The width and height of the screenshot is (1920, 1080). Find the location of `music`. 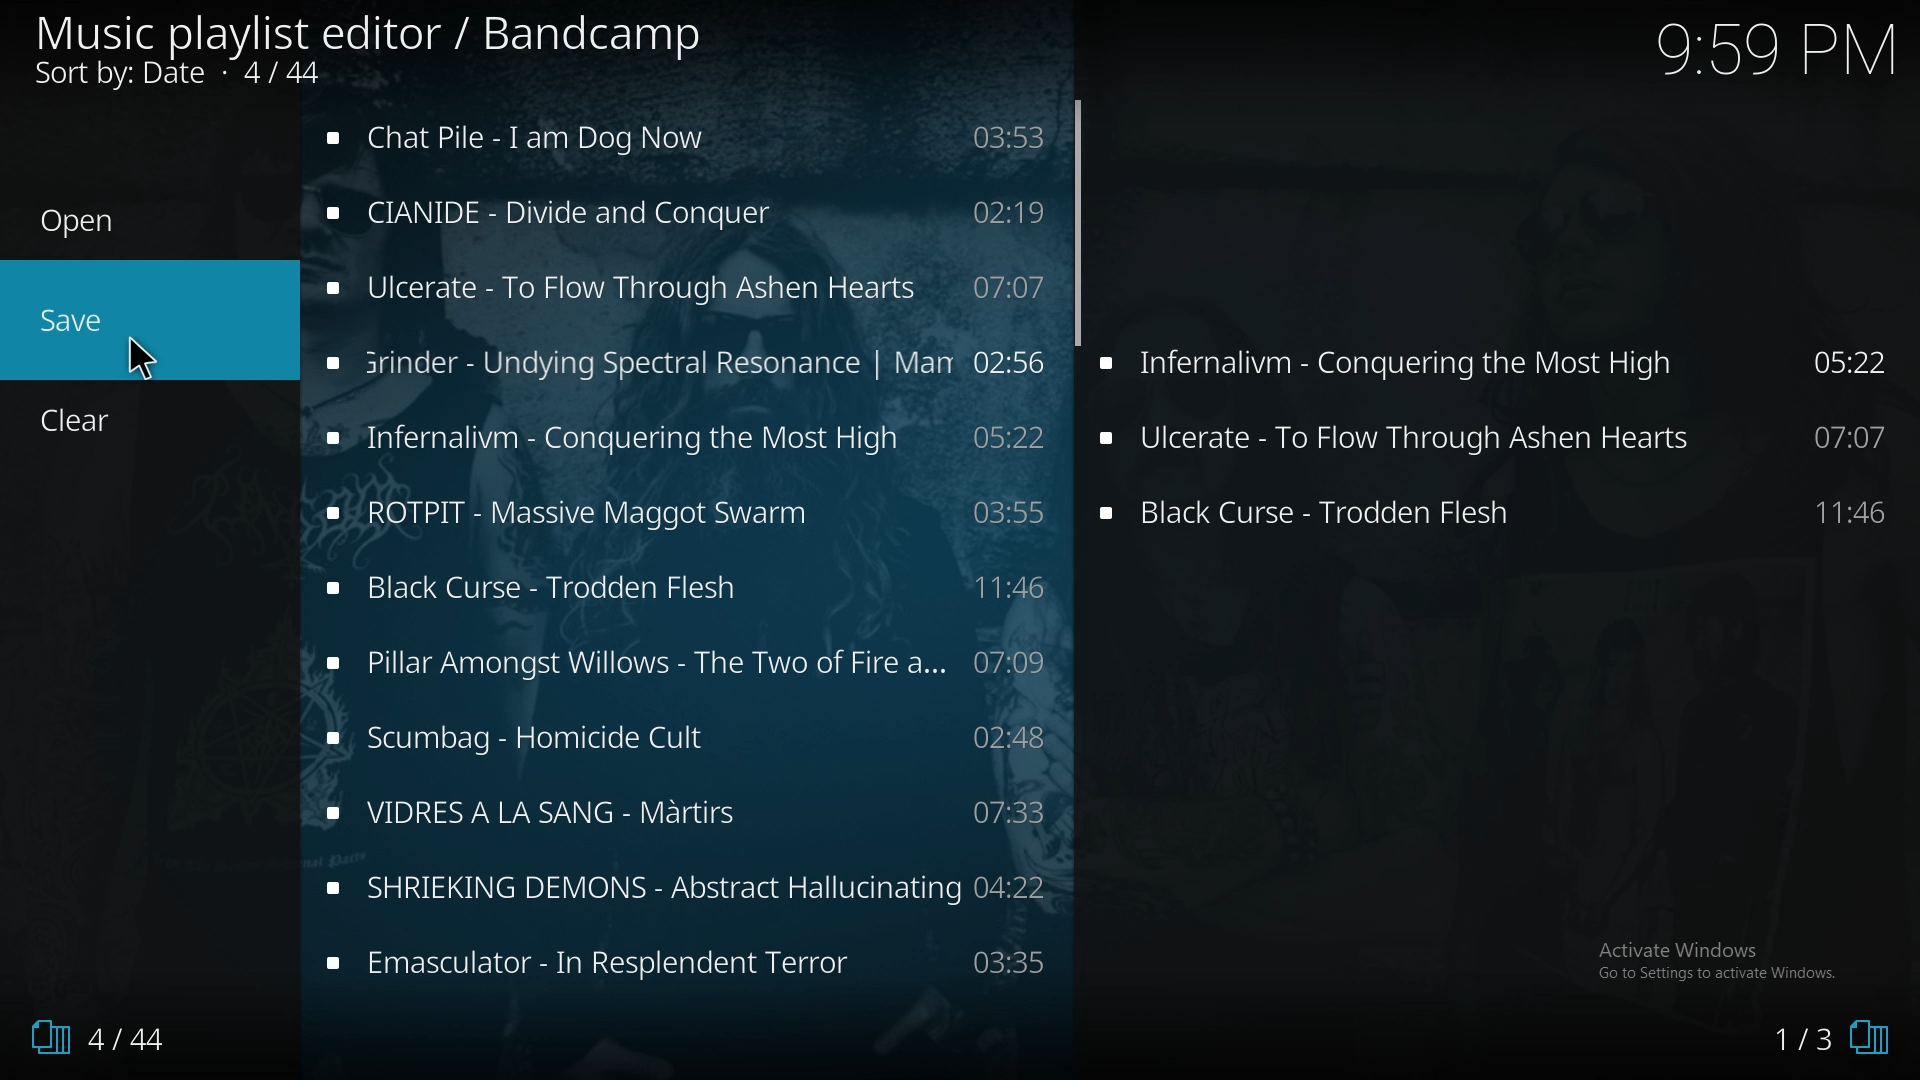

music is located at coordinates (688, 135).